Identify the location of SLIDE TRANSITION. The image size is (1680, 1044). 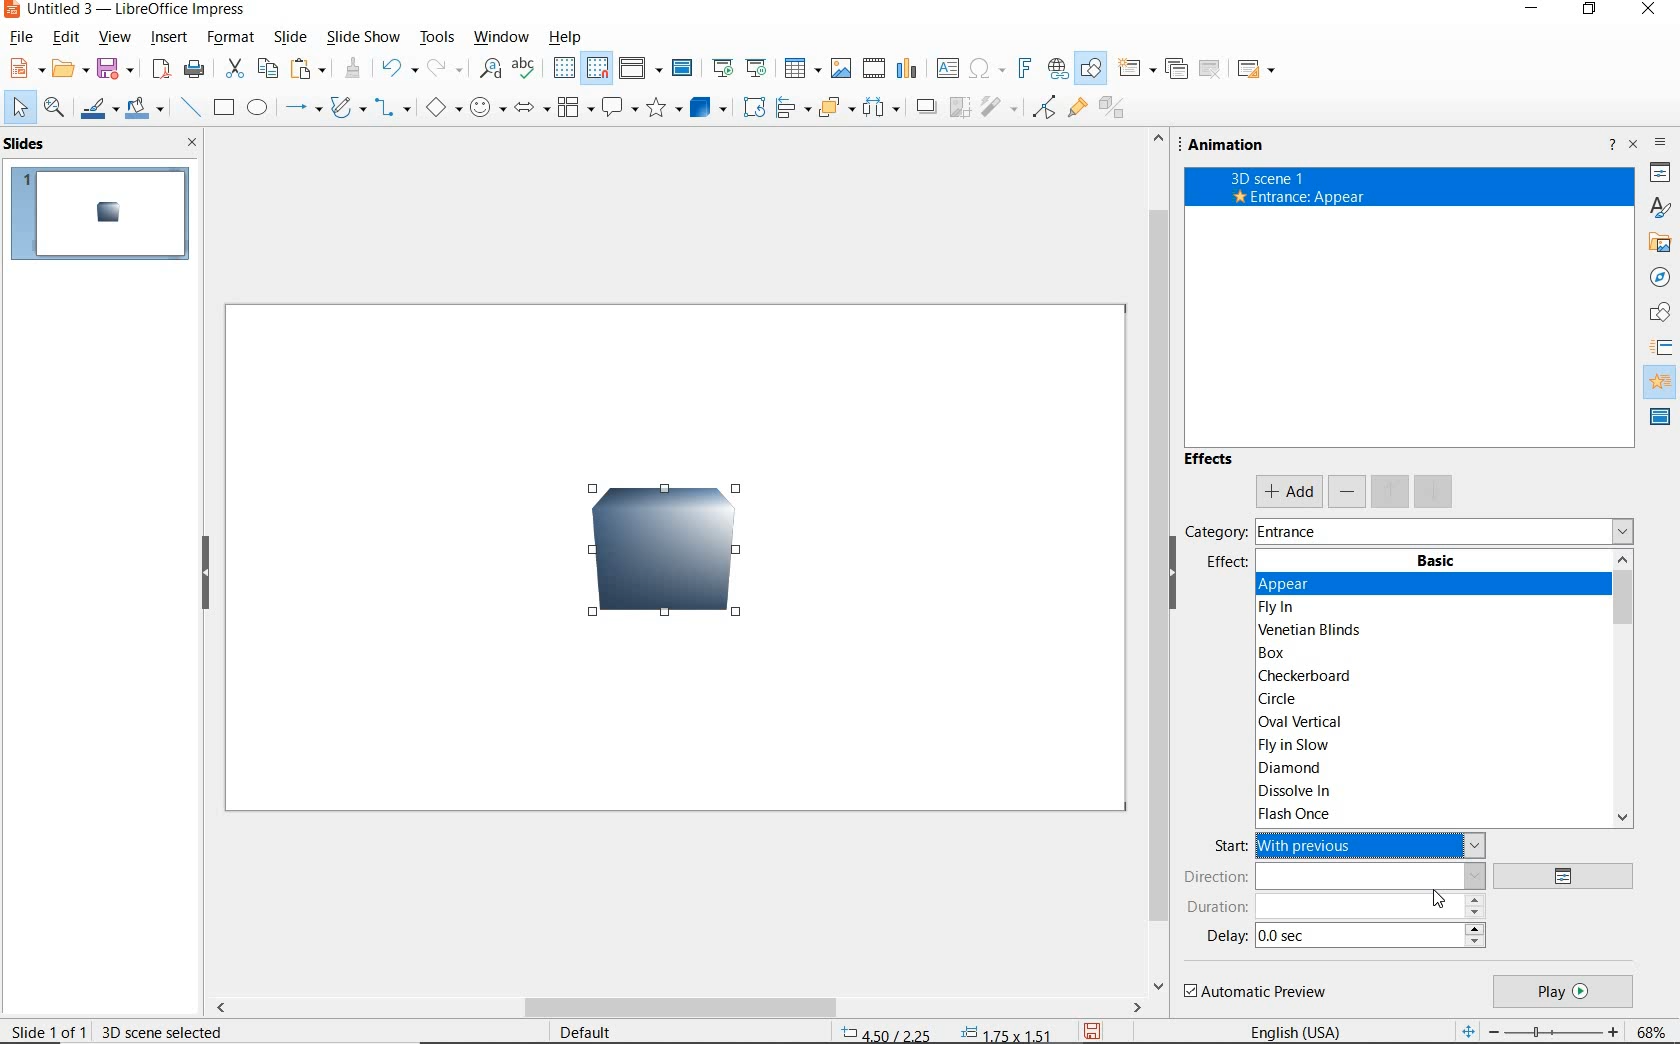
(1662, 348).